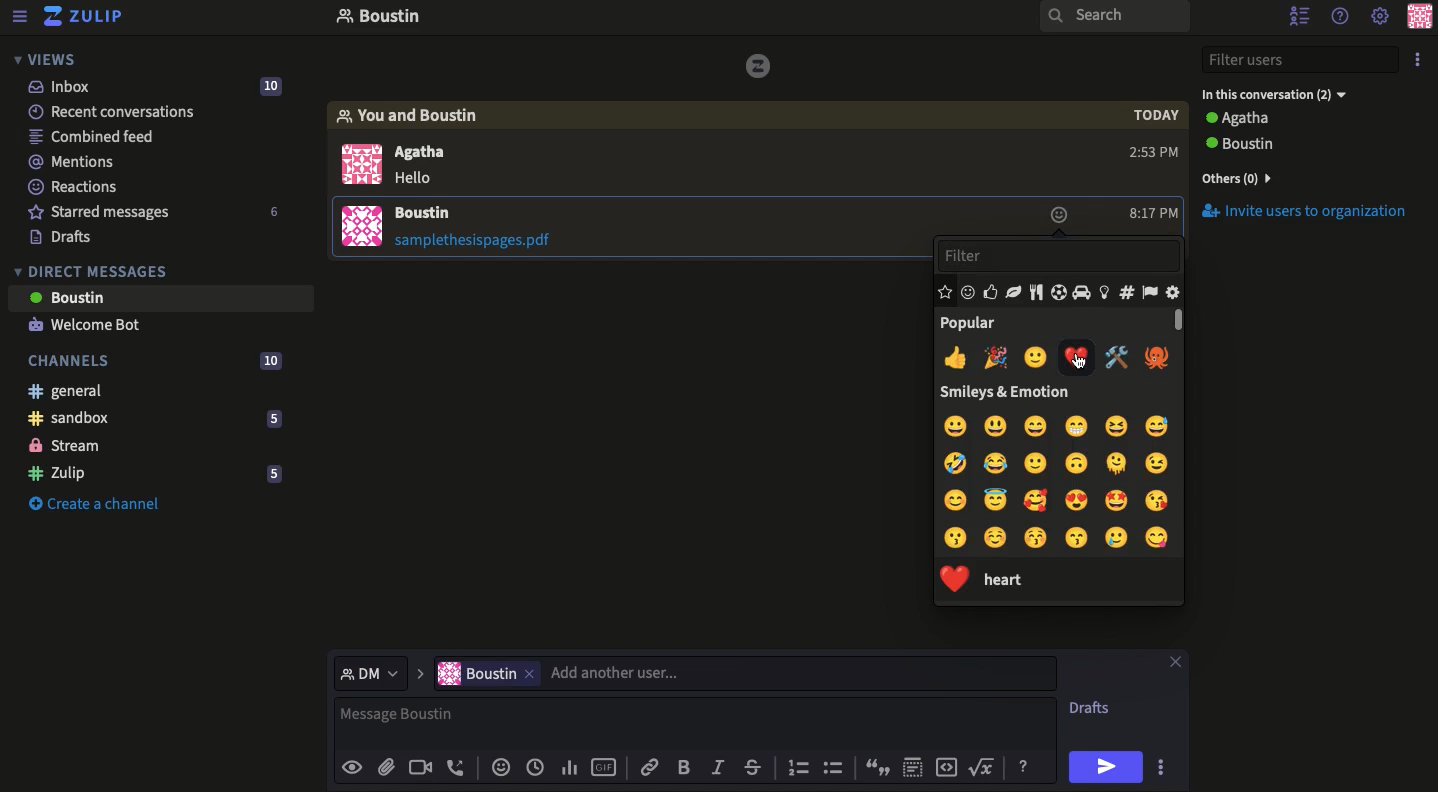  What do you see at coordinates (420, 150) in the screenshot?
I see `Agatha` at bounding box center [420, 150].